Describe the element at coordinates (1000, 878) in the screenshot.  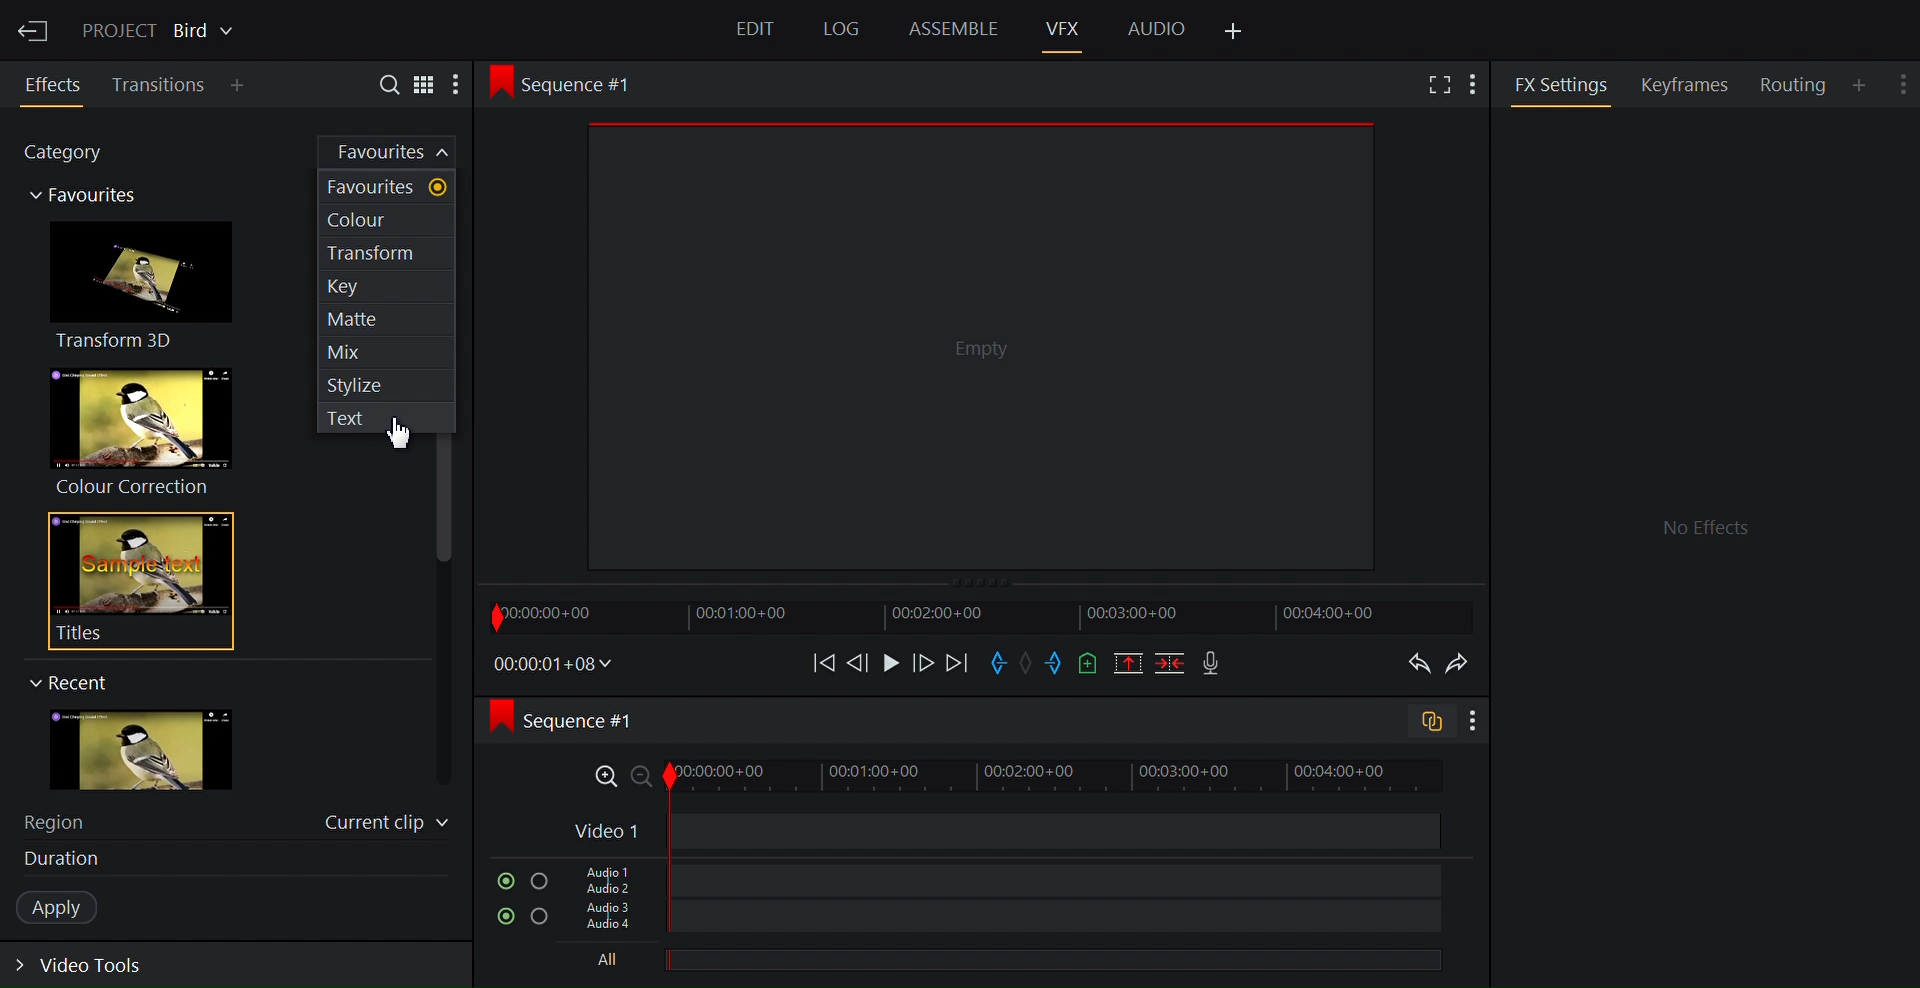
I see `Audio Track 1, Audio Track 2` at that location.